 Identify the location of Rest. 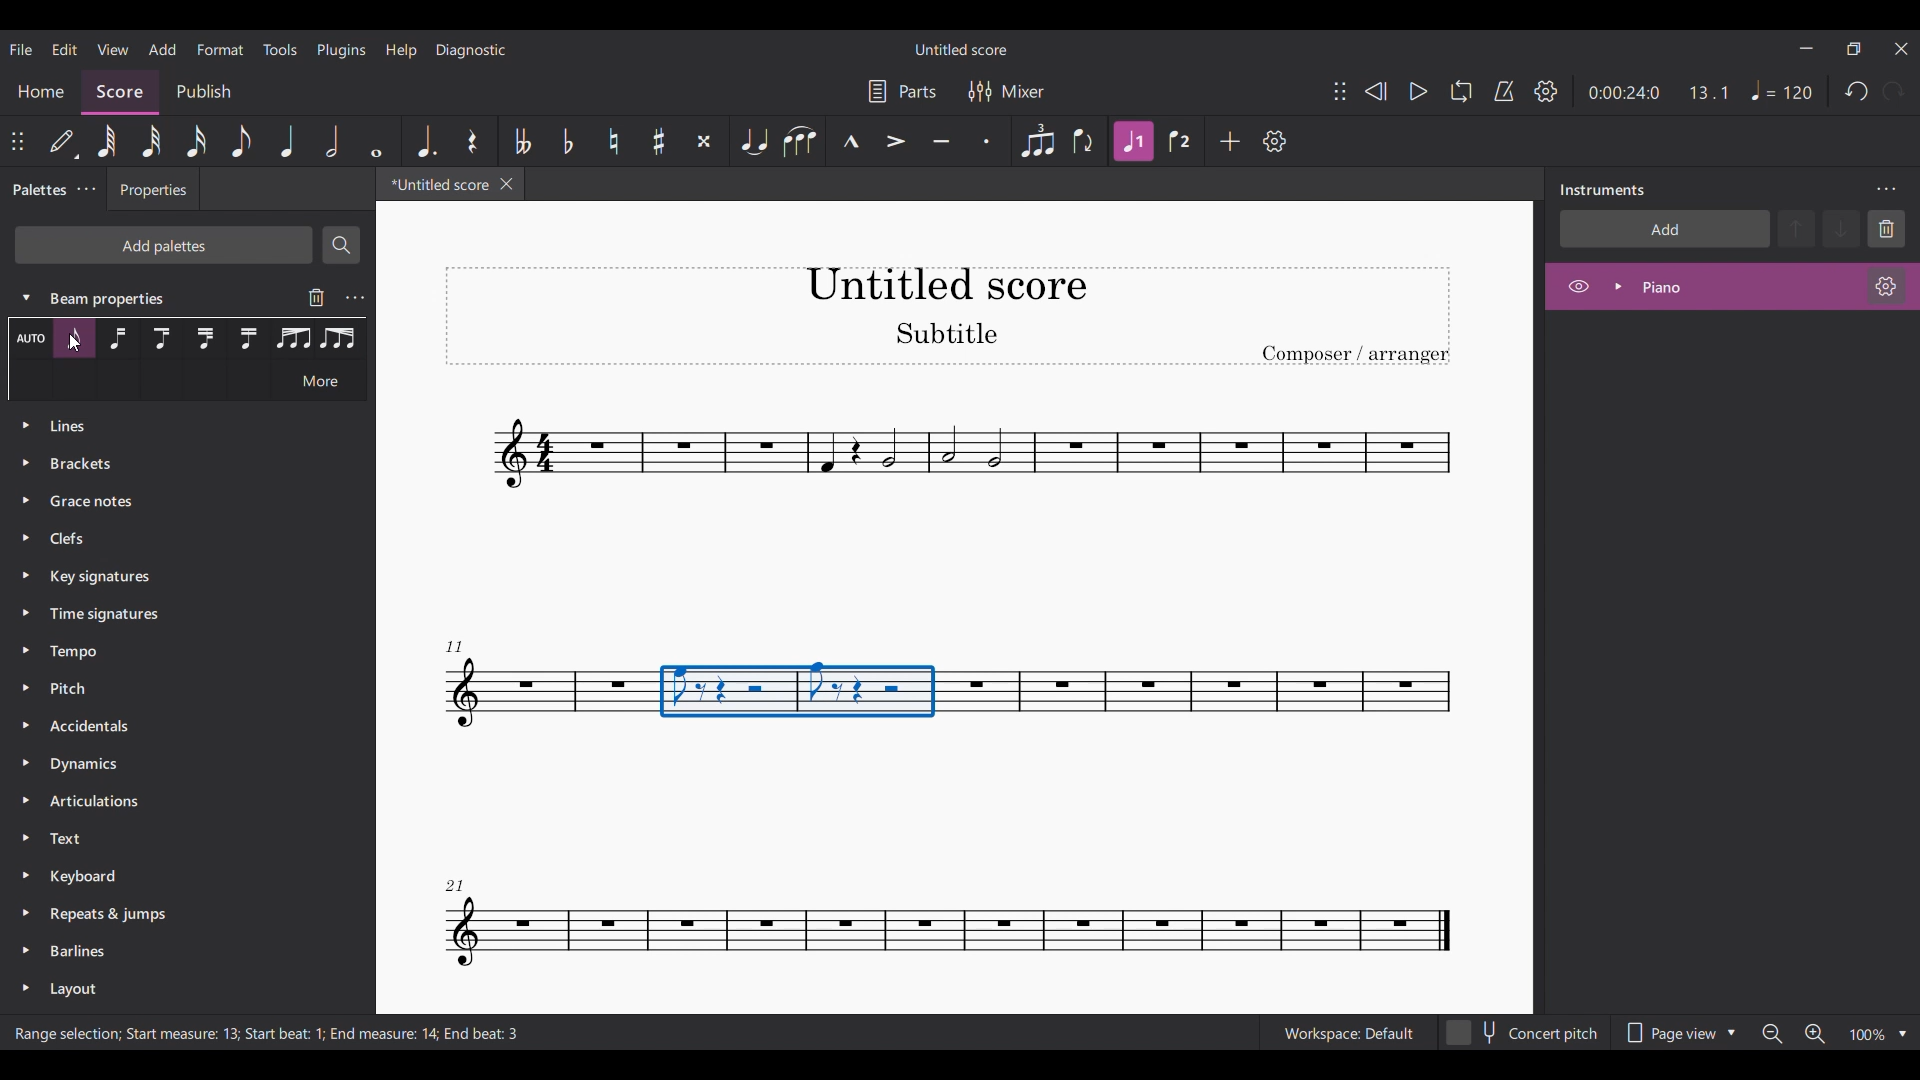
(472, 141).